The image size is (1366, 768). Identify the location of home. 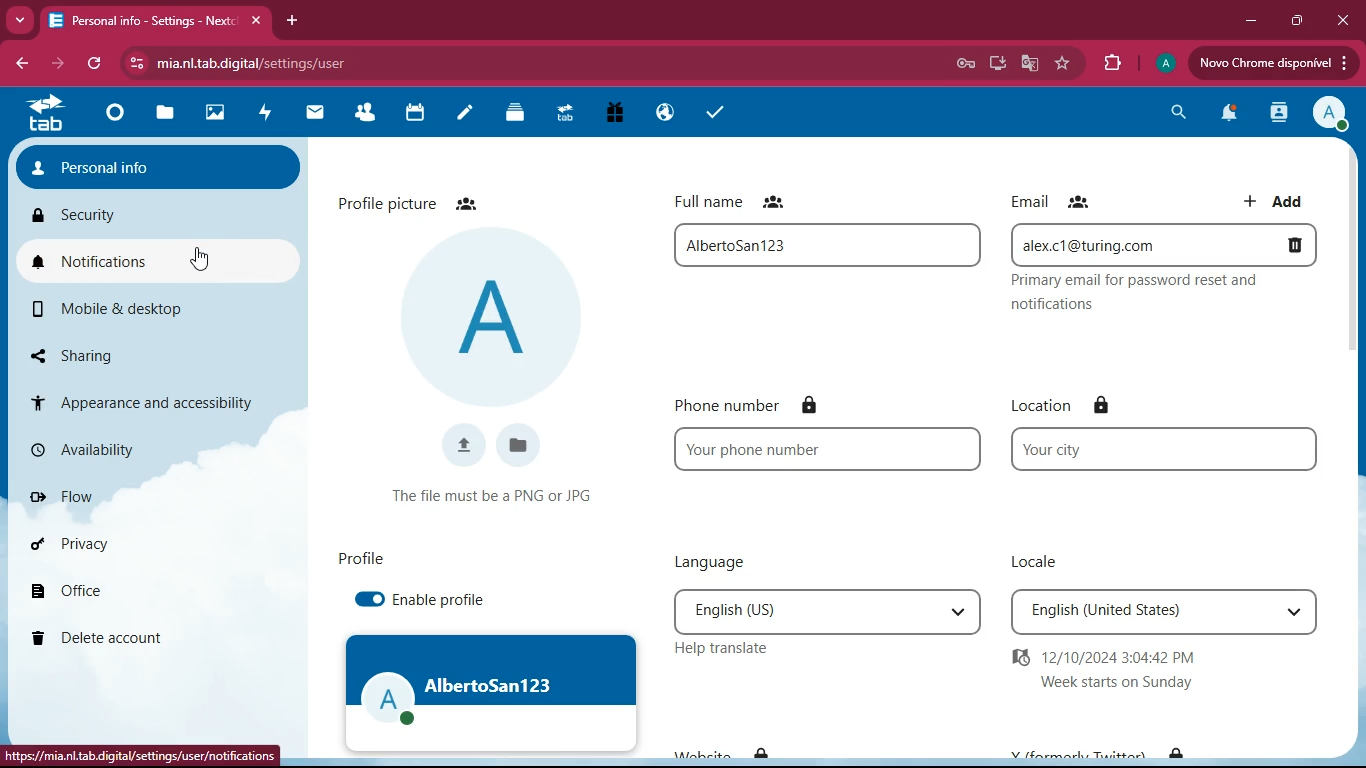
(114, 118).